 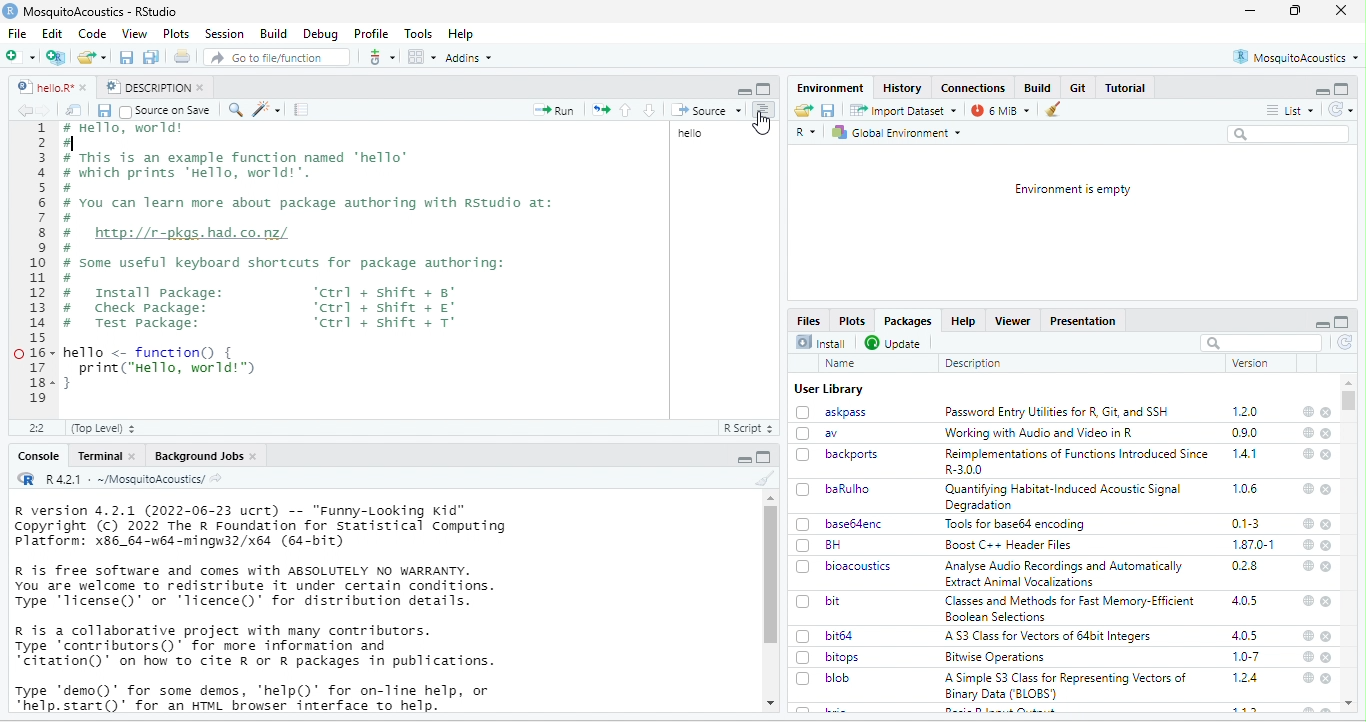 I want to click on Plots, so click(x=176, y=33).